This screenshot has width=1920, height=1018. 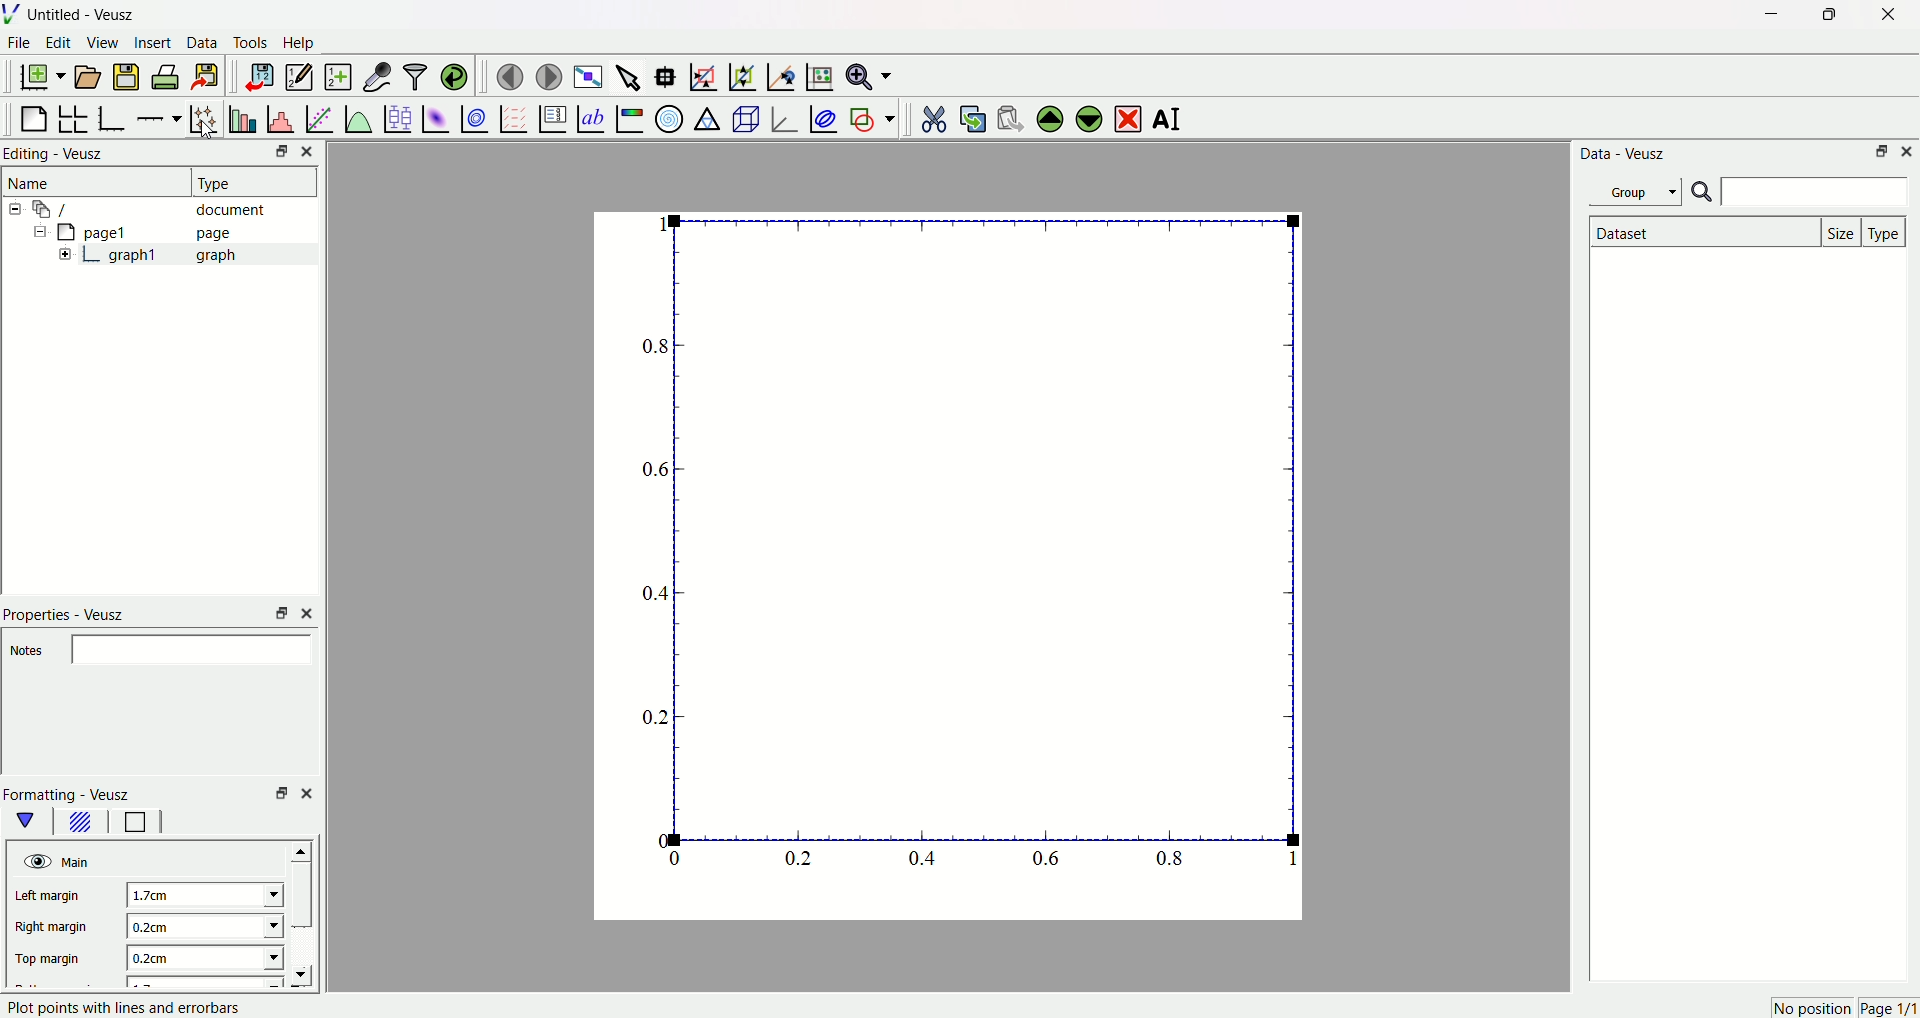 I want to click on Tools, so click(x=251, y=44).